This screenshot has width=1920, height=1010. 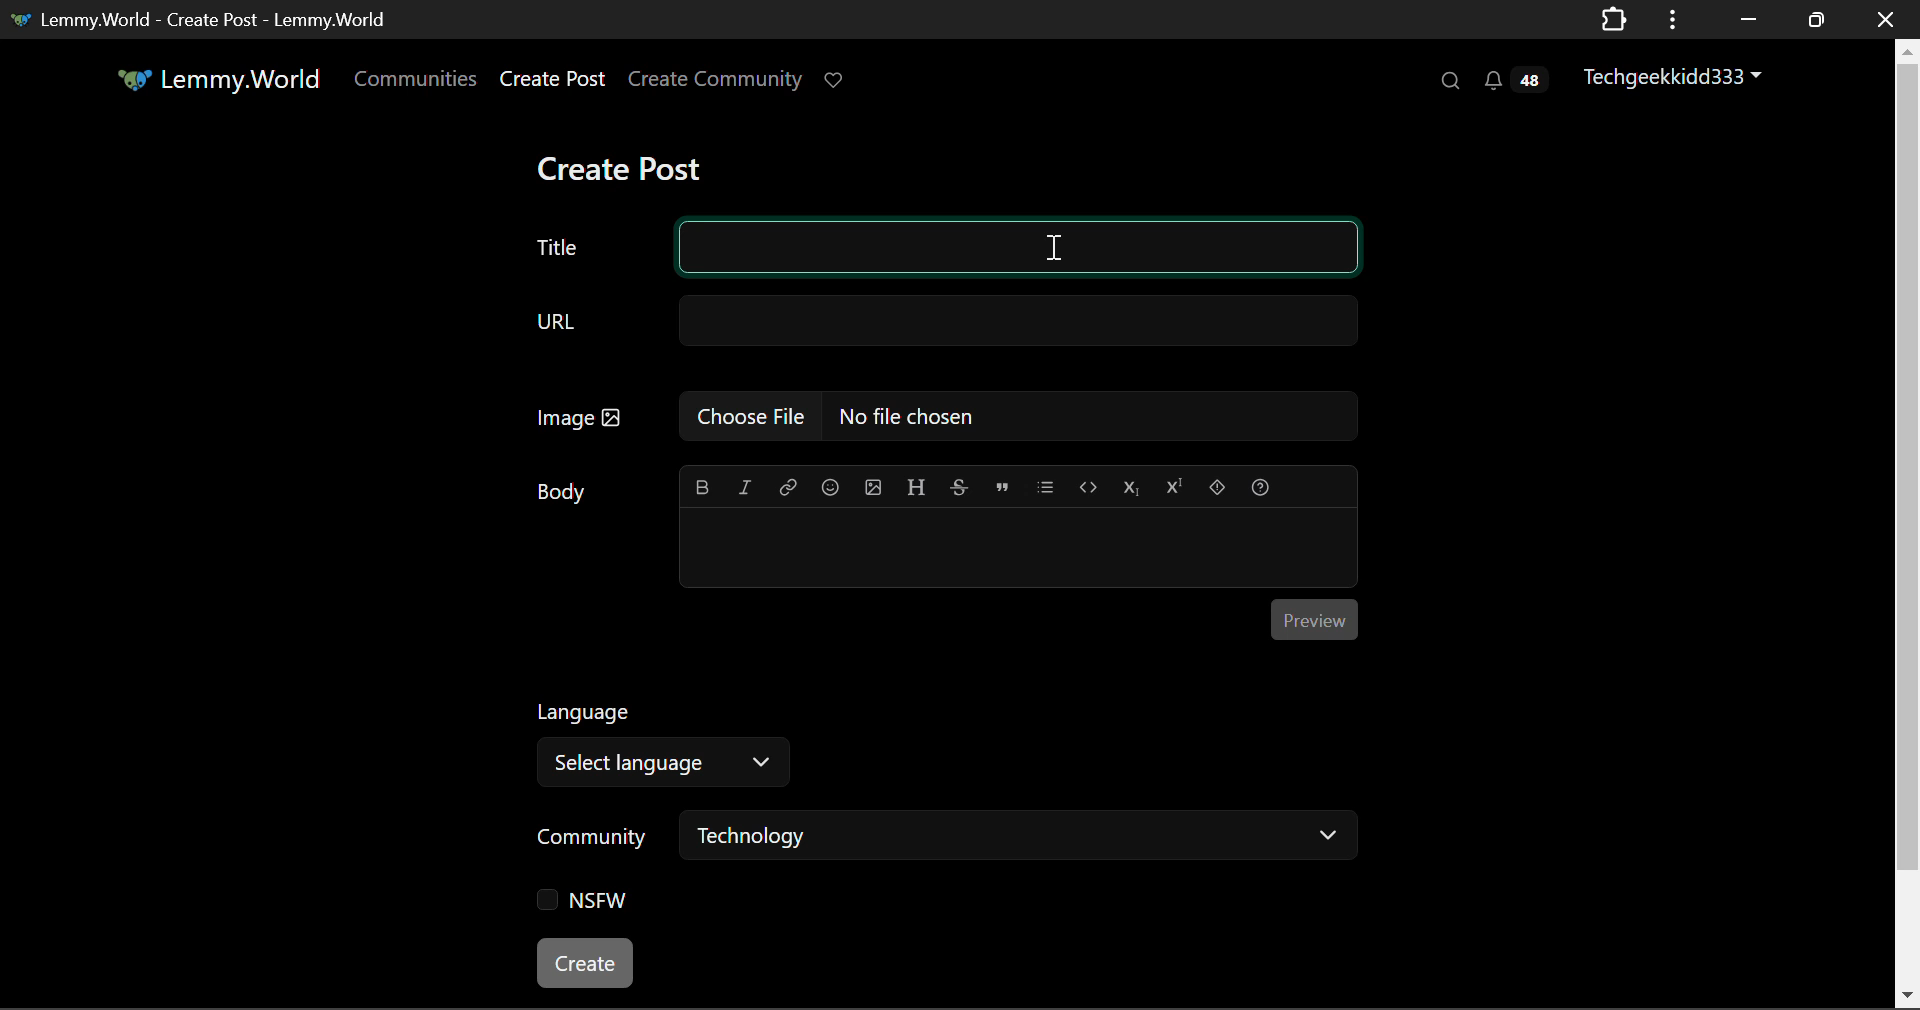 I want to click on list, so click(x=1048, y=484).